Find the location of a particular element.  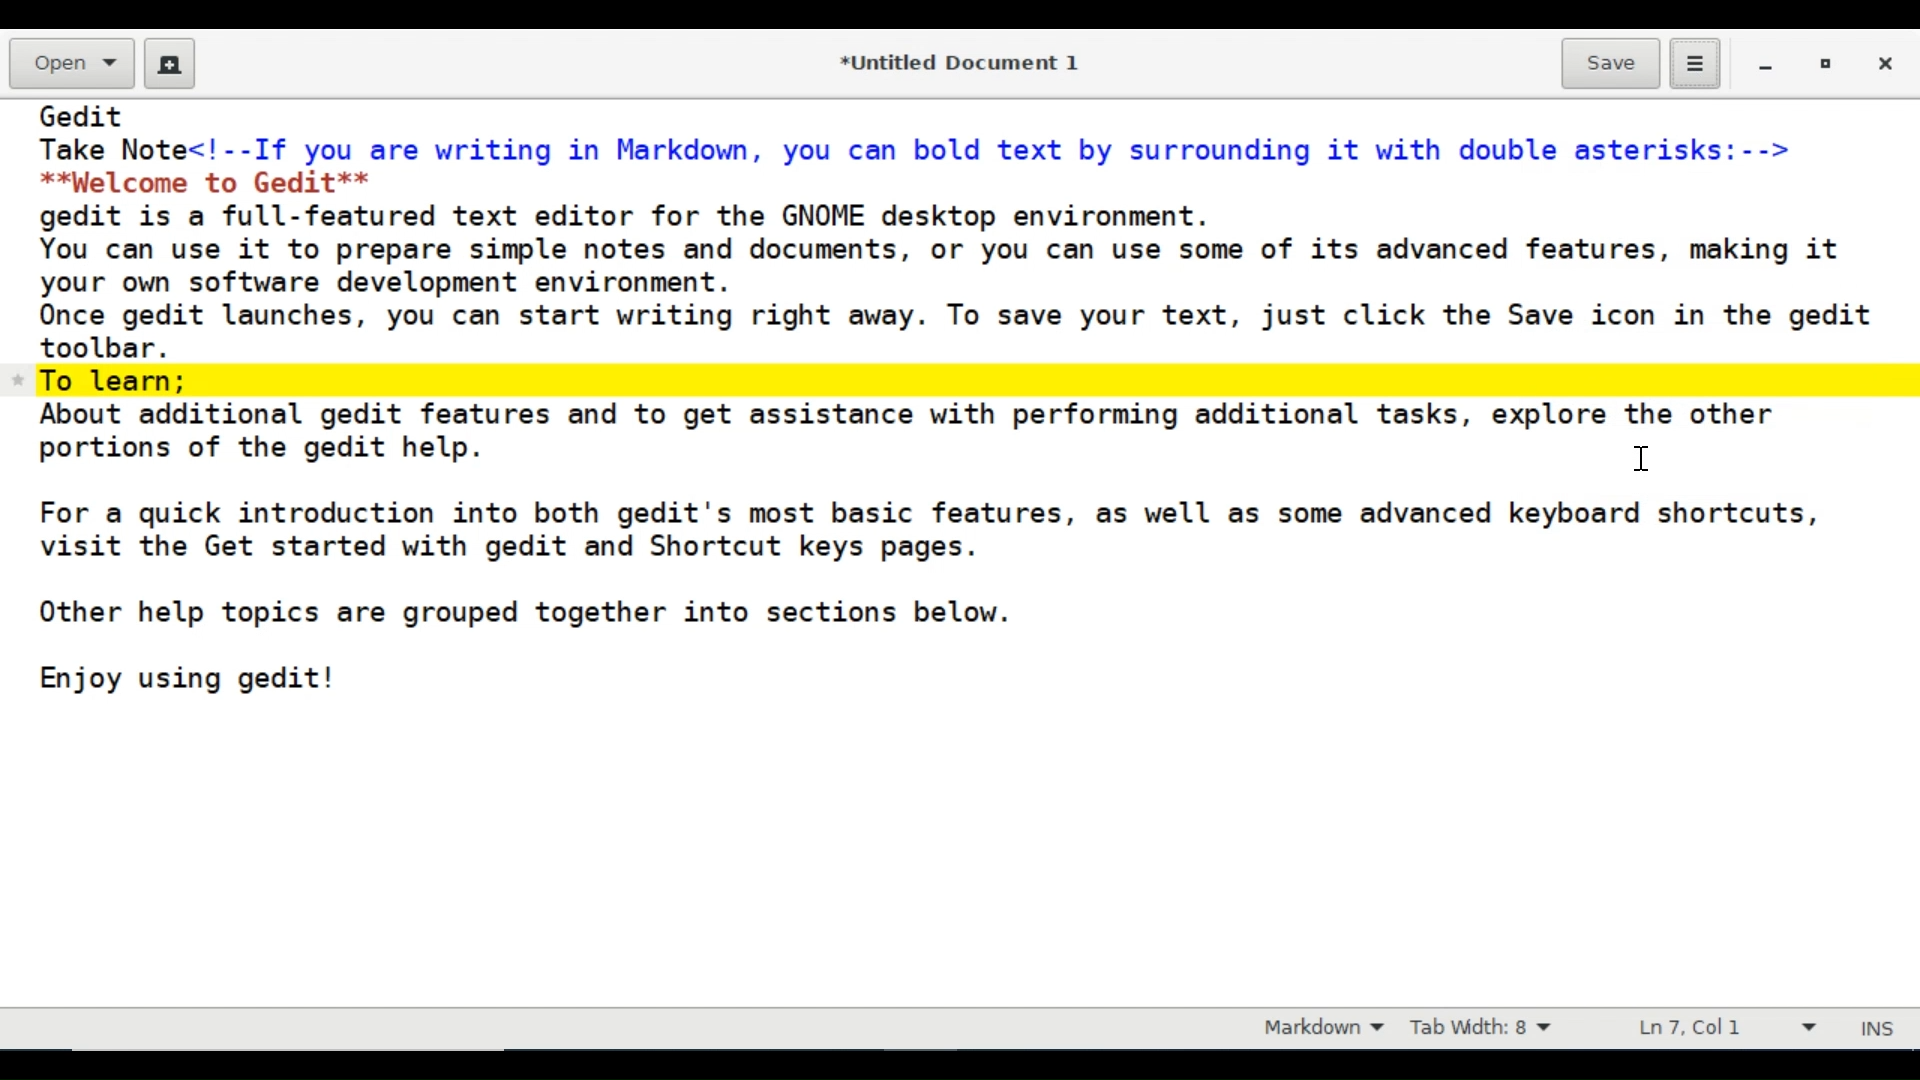

Enjoy using gedit! is located at coordinates (189, 677).